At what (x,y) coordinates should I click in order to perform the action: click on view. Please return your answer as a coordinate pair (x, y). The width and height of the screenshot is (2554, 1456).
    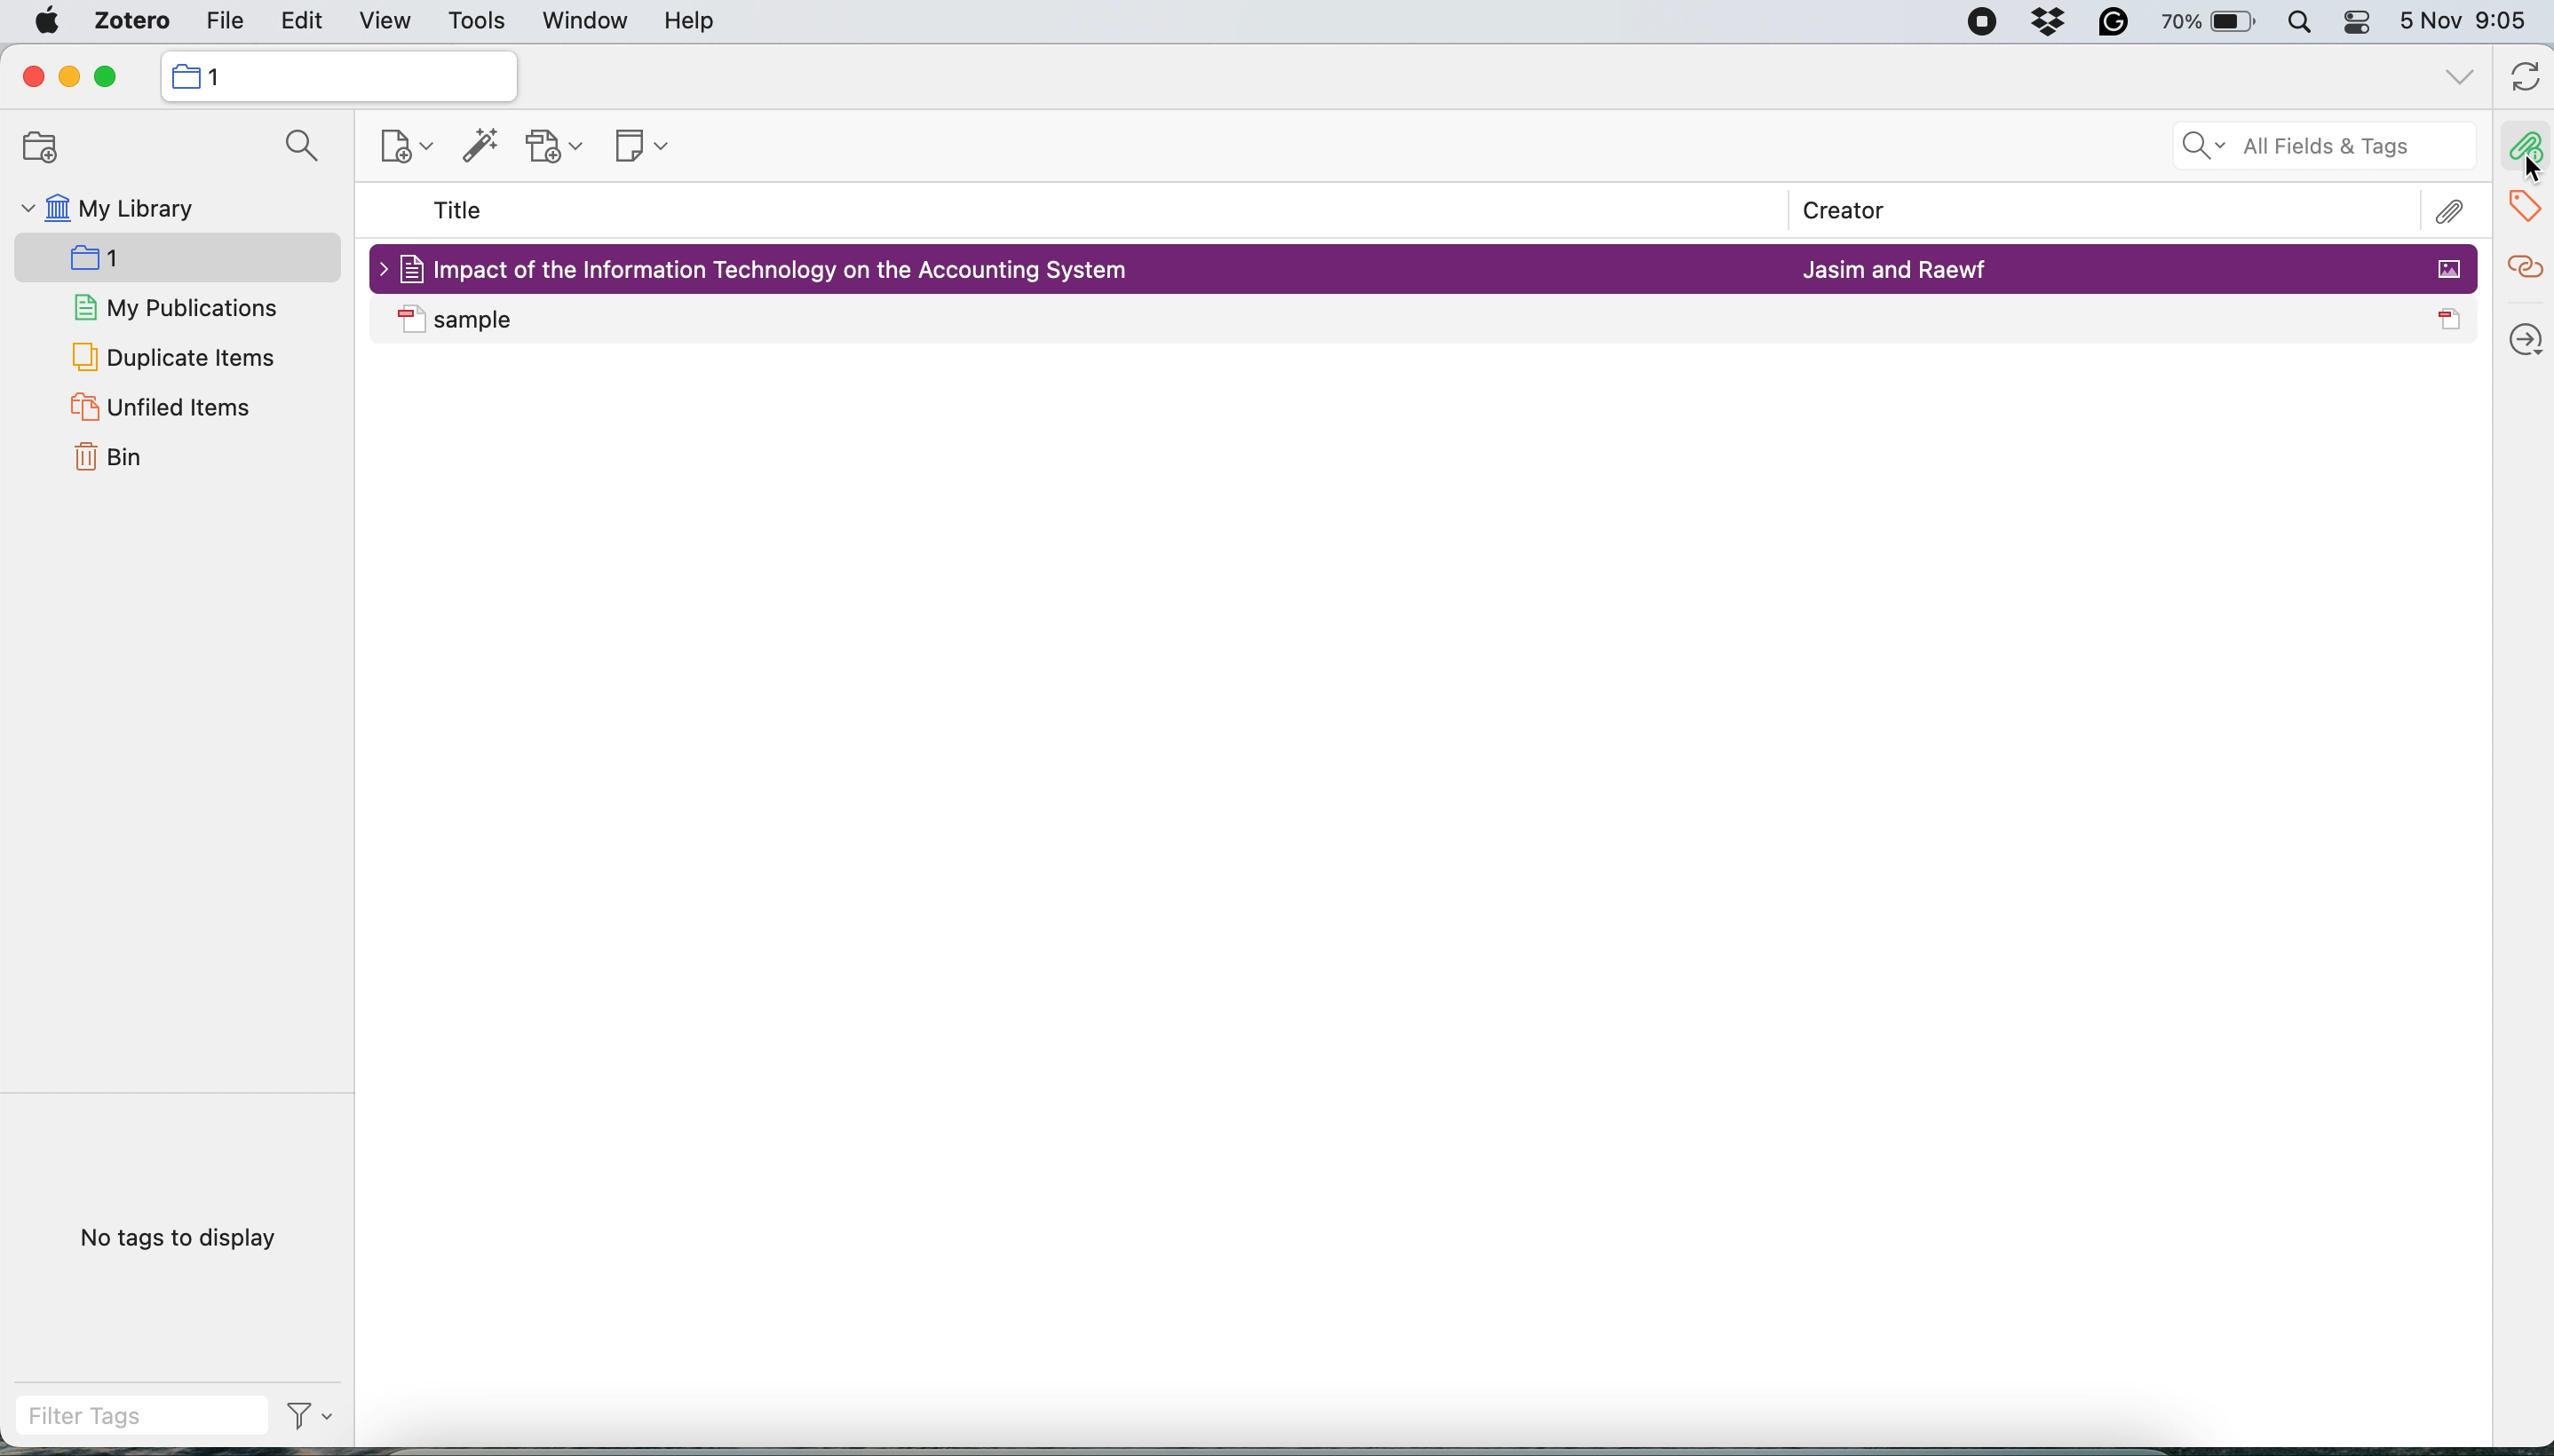
    Looking at the image, I should click on (385, 23).